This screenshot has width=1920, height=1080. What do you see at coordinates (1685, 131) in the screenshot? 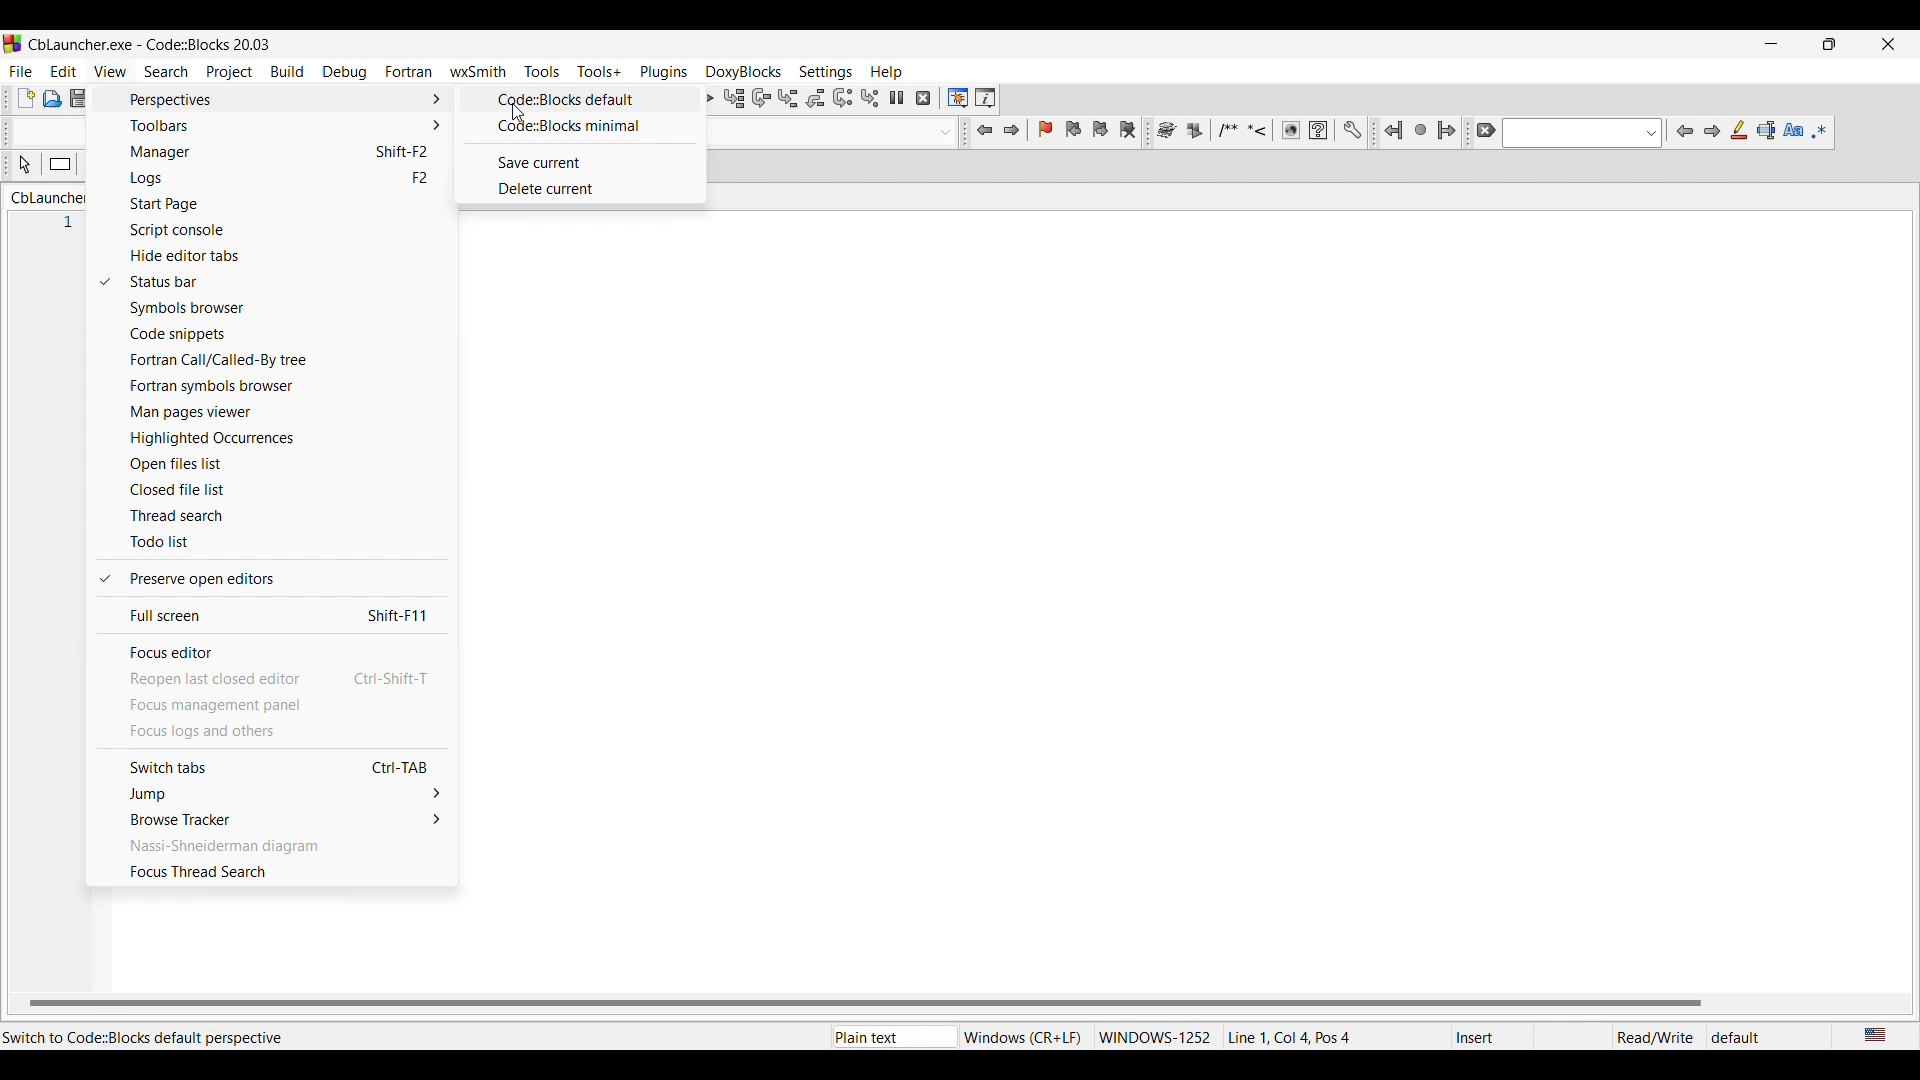
I see `Previous` at bounding box center [1685, 131].